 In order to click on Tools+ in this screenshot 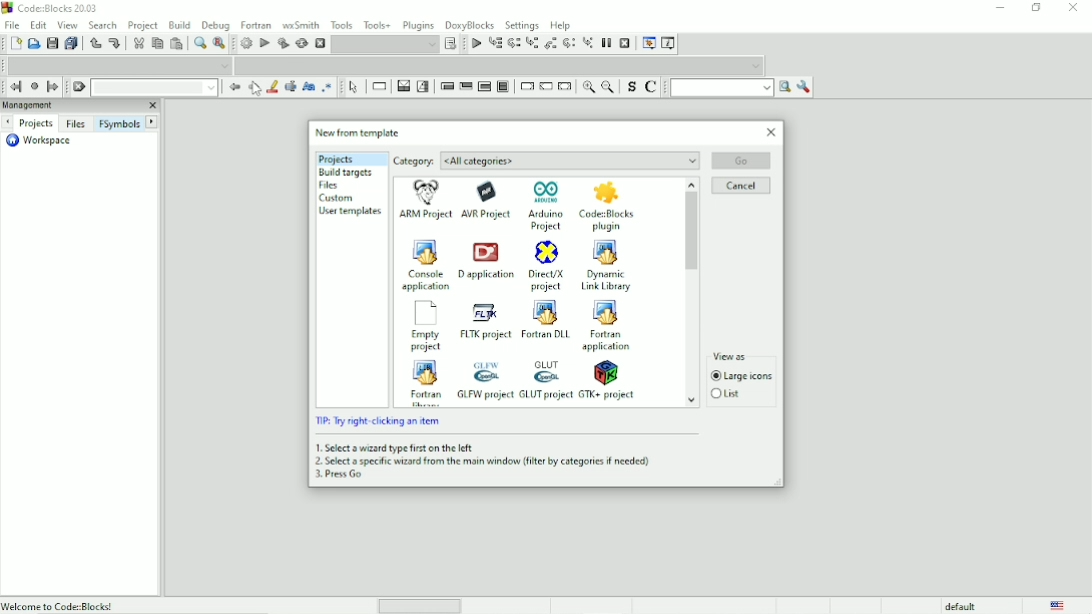, I will do `click(377, 24)`.